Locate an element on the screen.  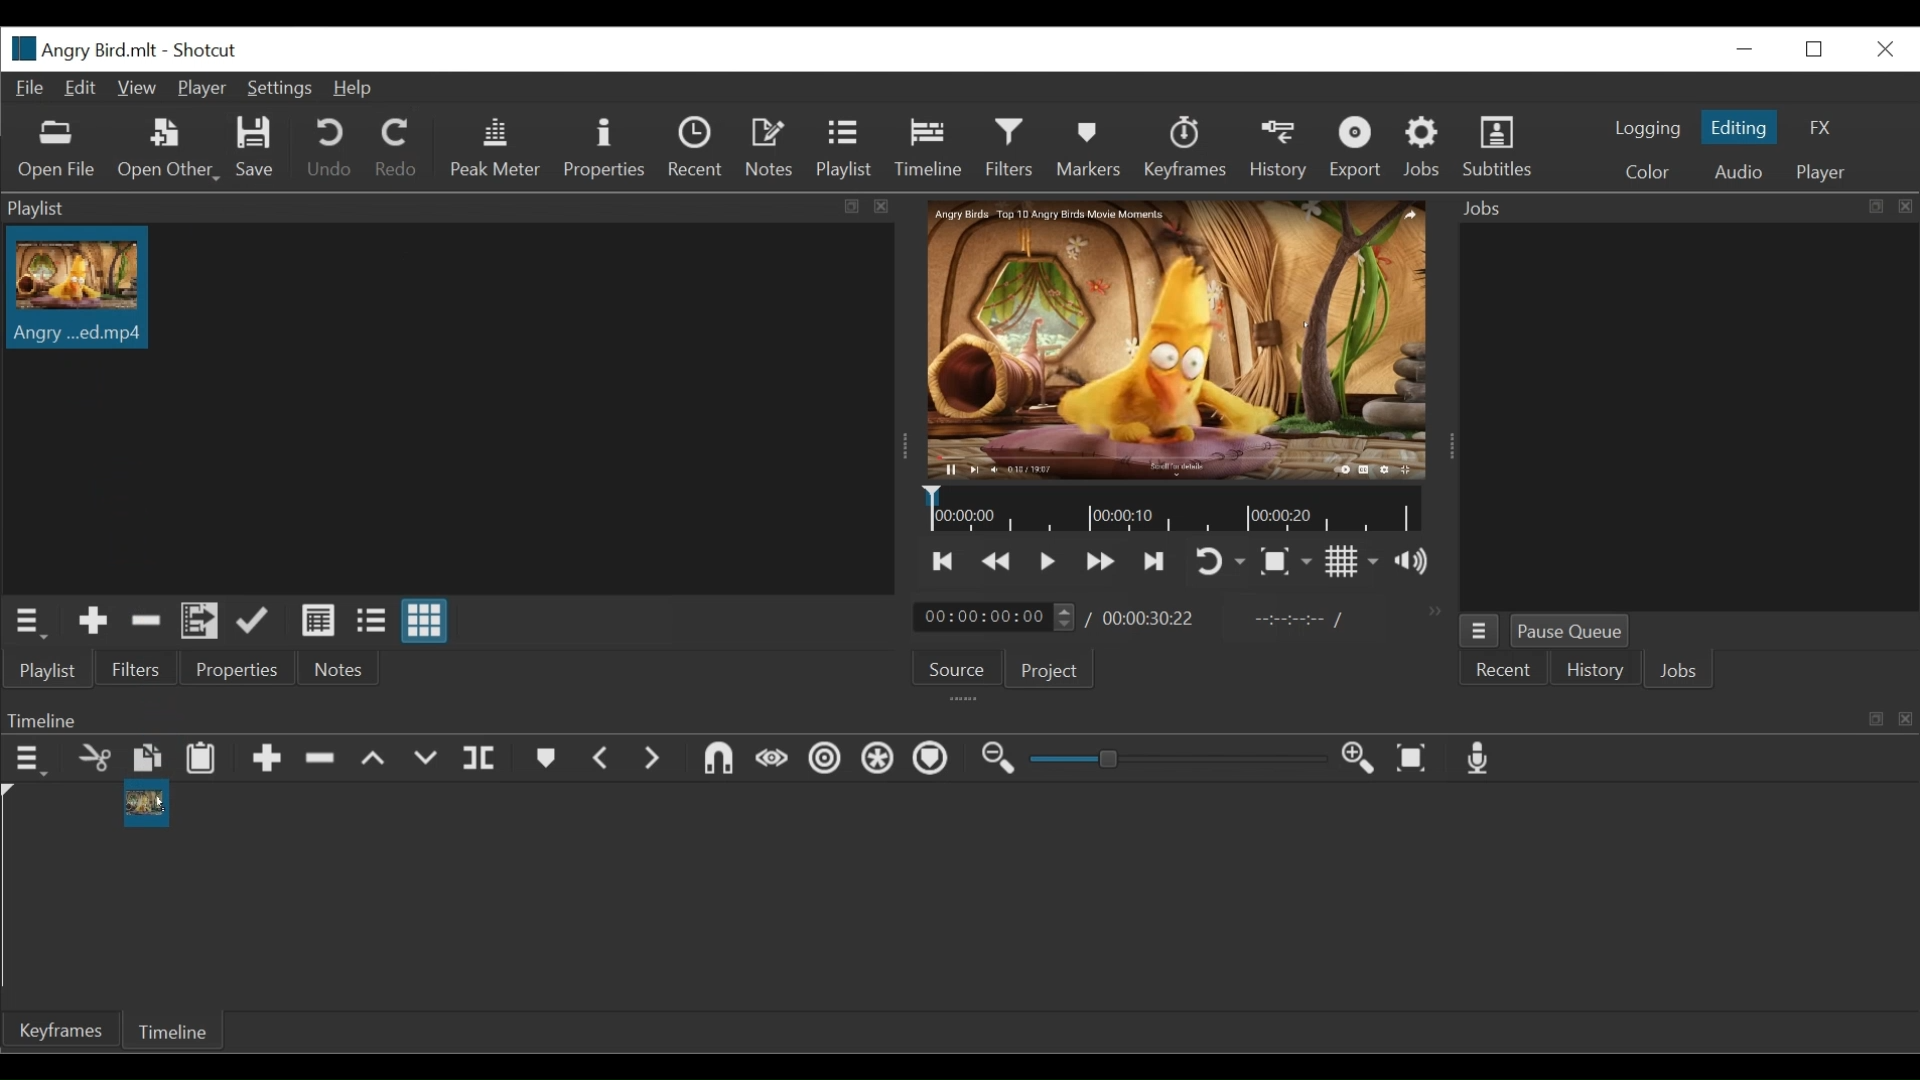
markers is located at coordinates (547, 759).